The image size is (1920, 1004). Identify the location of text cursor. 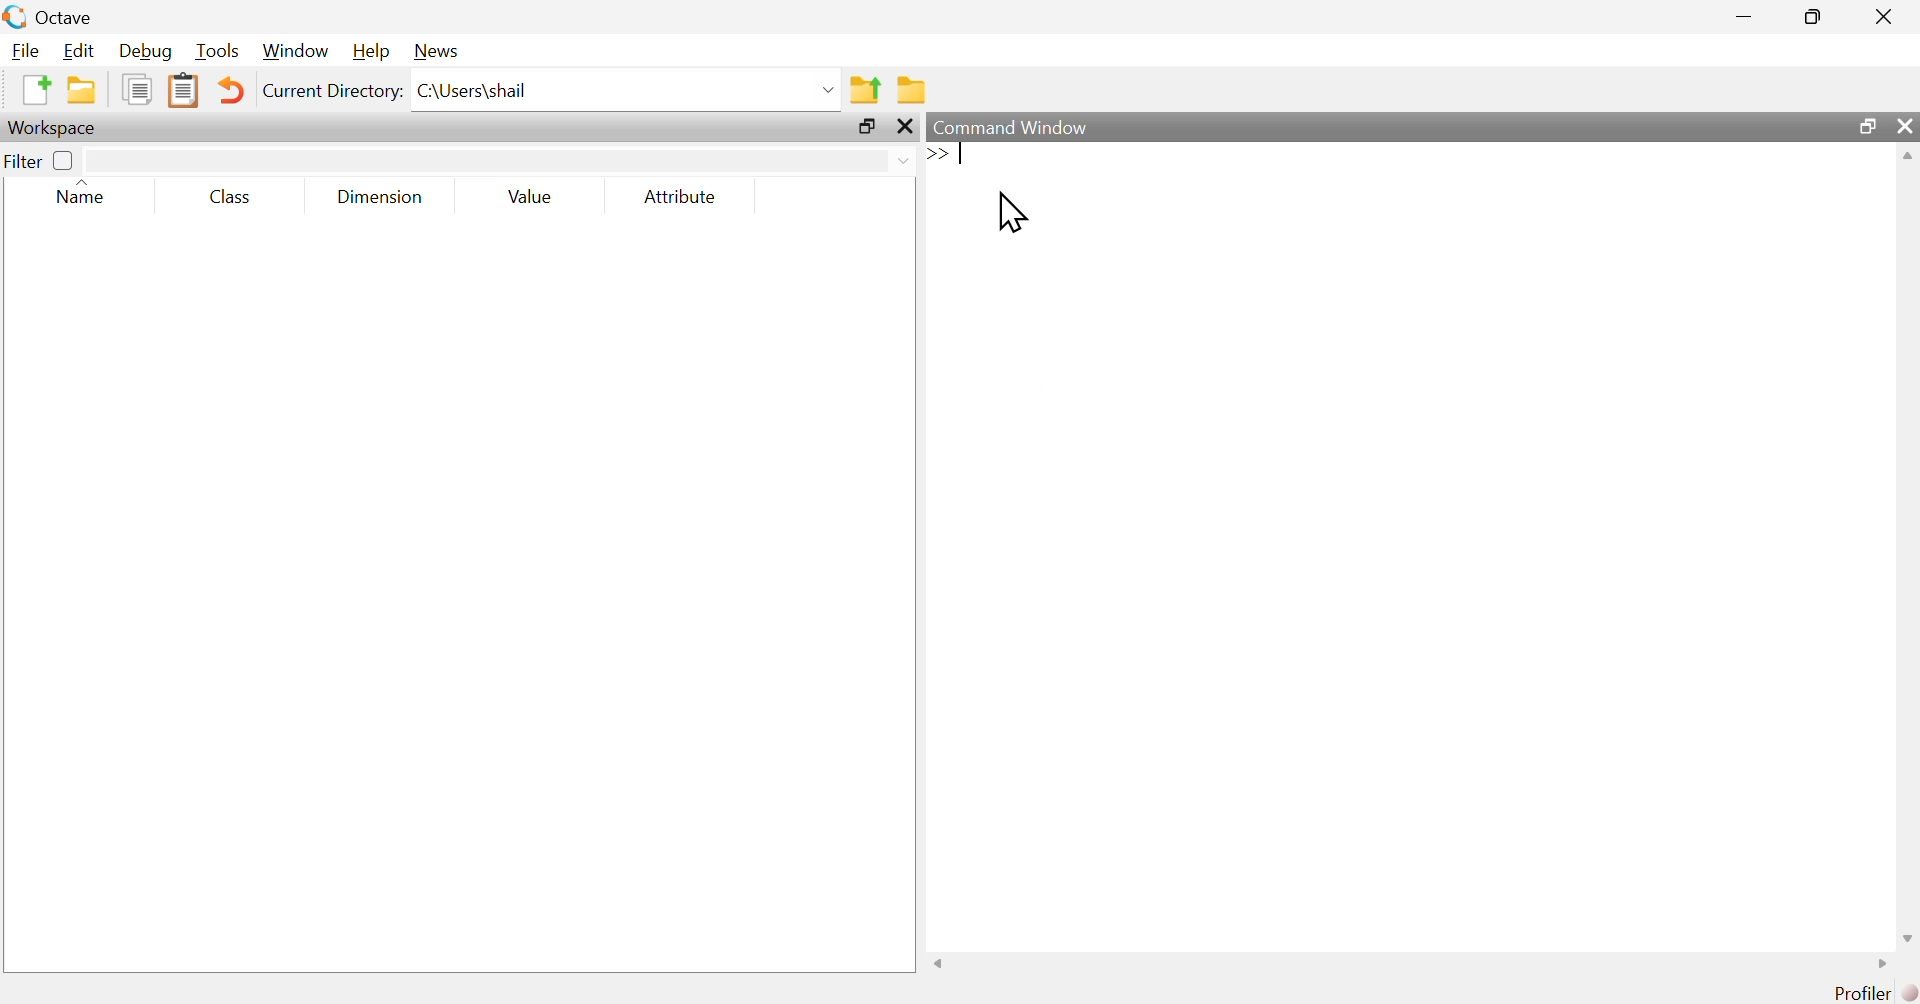
(966, 153).